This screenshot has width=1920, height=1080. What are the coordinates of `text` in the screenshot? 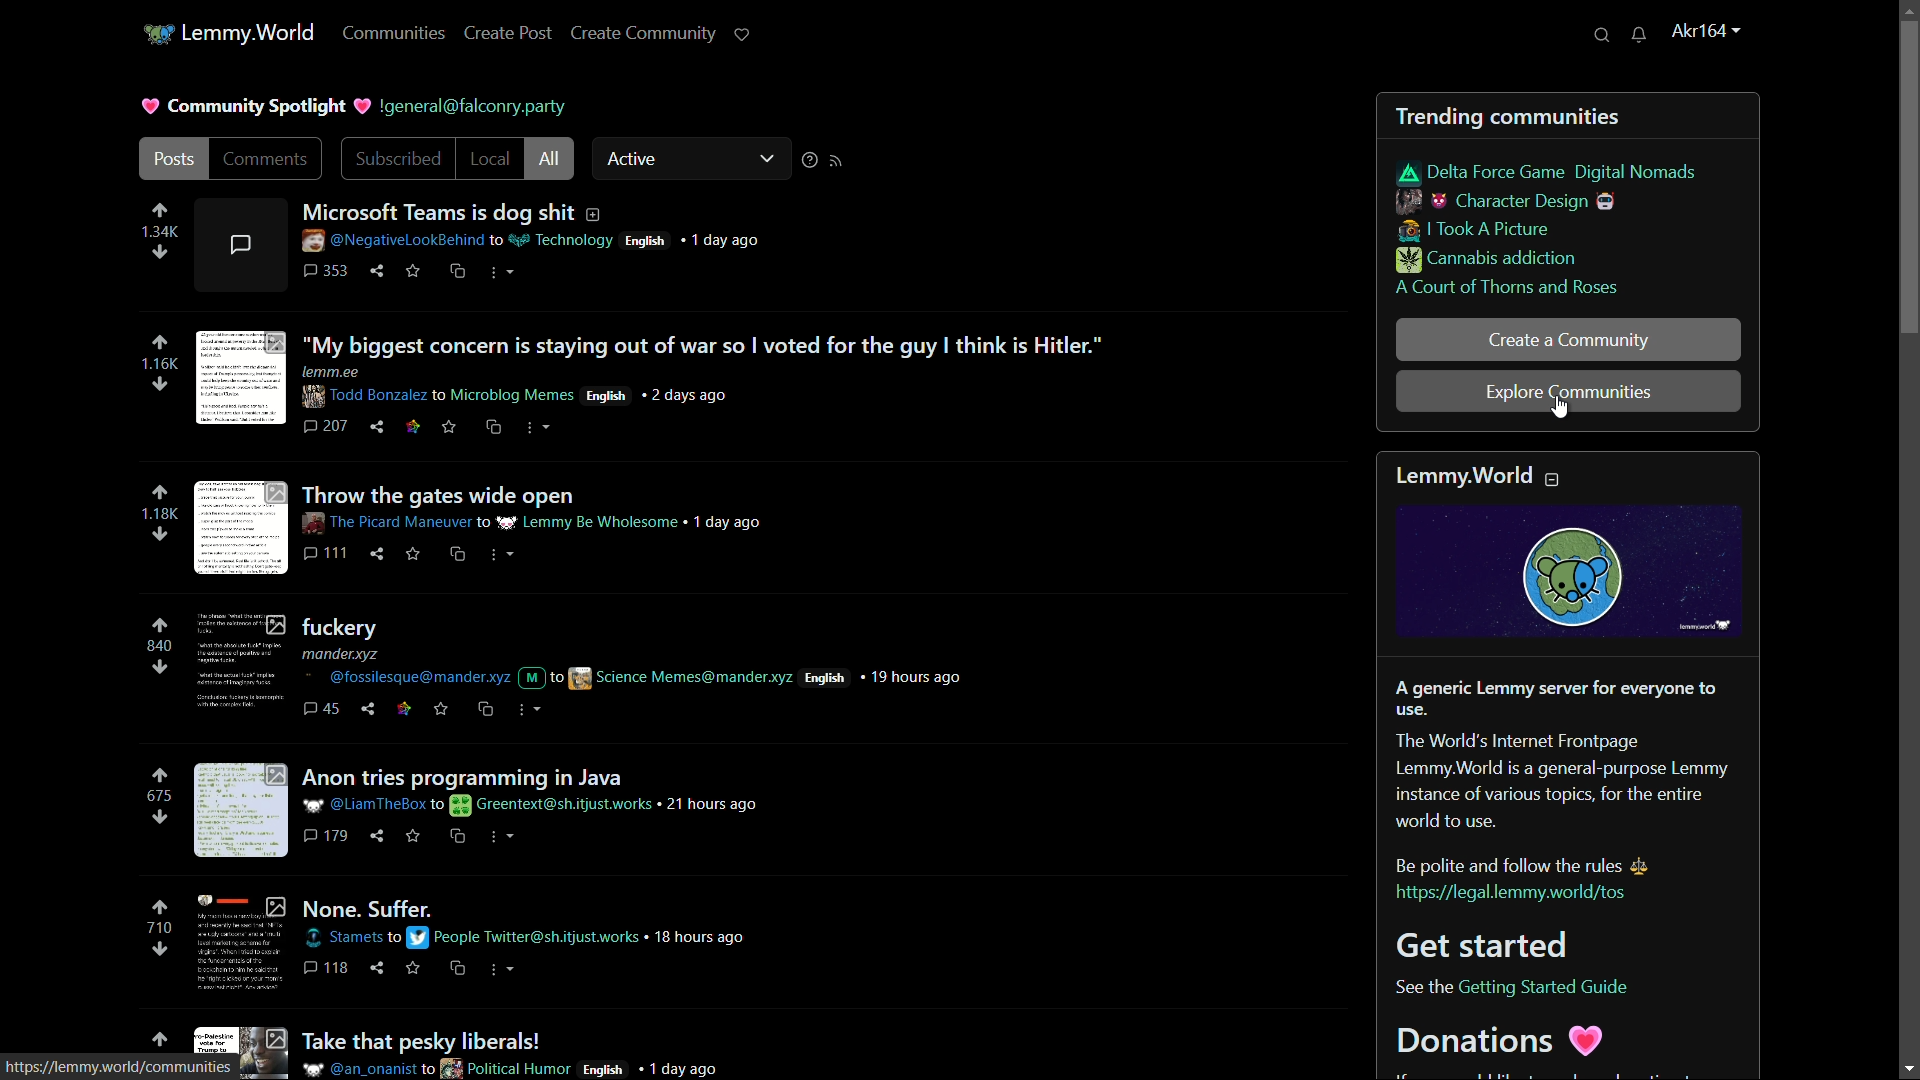 It's located at (1517, 944).